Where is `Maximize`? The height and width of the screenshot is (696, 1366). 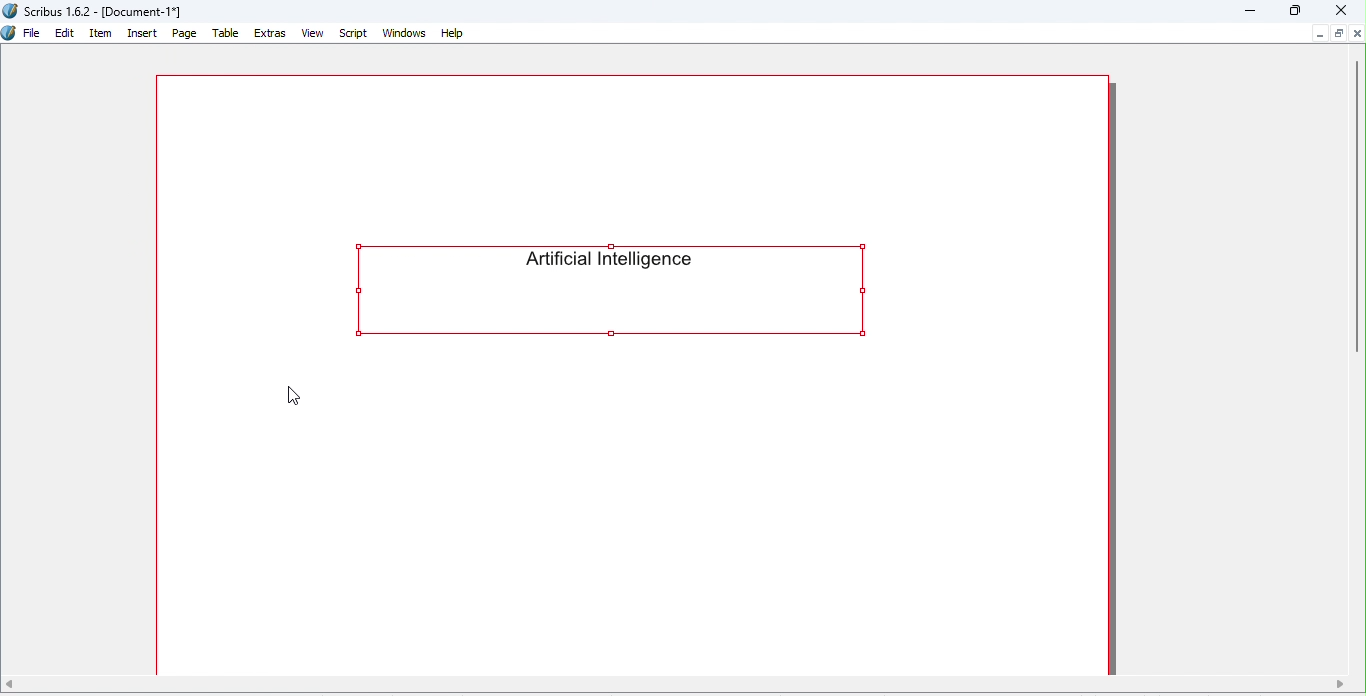
Maximize is located at coordinates (1297, 11).